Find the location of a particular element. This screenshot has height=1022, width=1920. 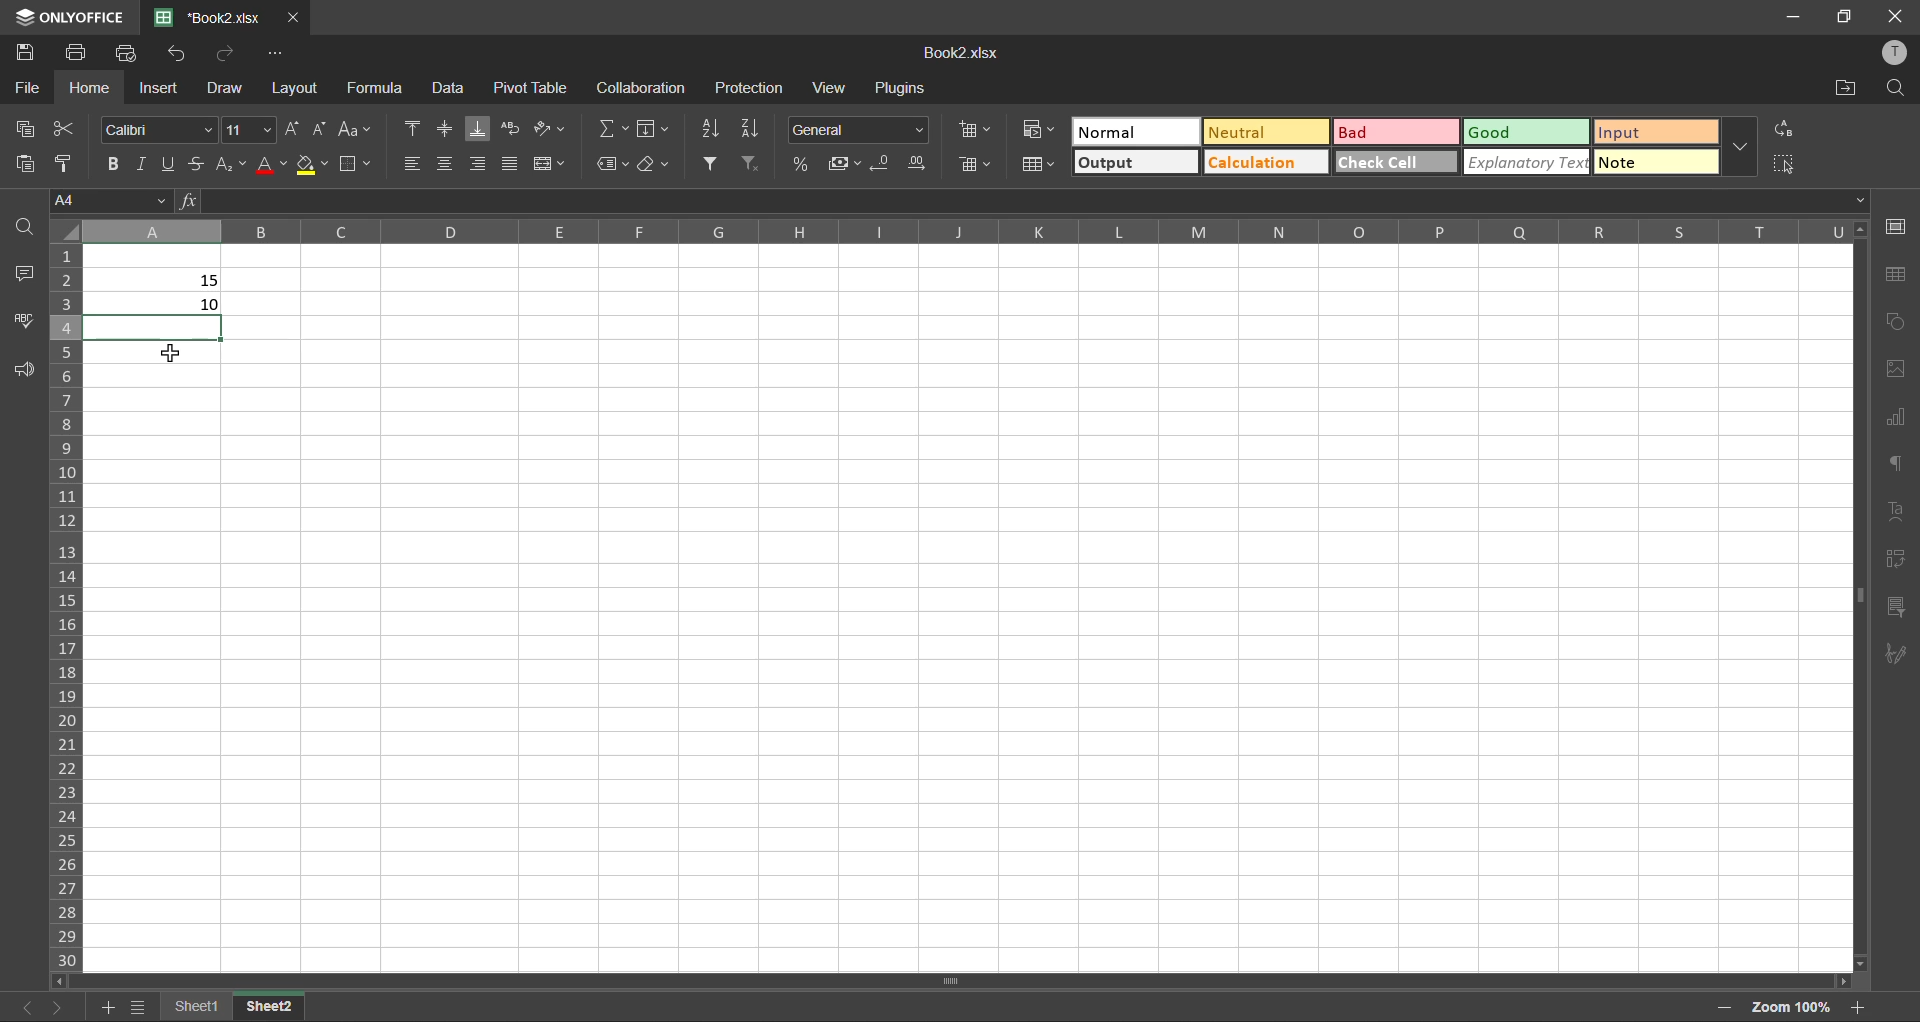

previous is located at coordinates (22, 1007).